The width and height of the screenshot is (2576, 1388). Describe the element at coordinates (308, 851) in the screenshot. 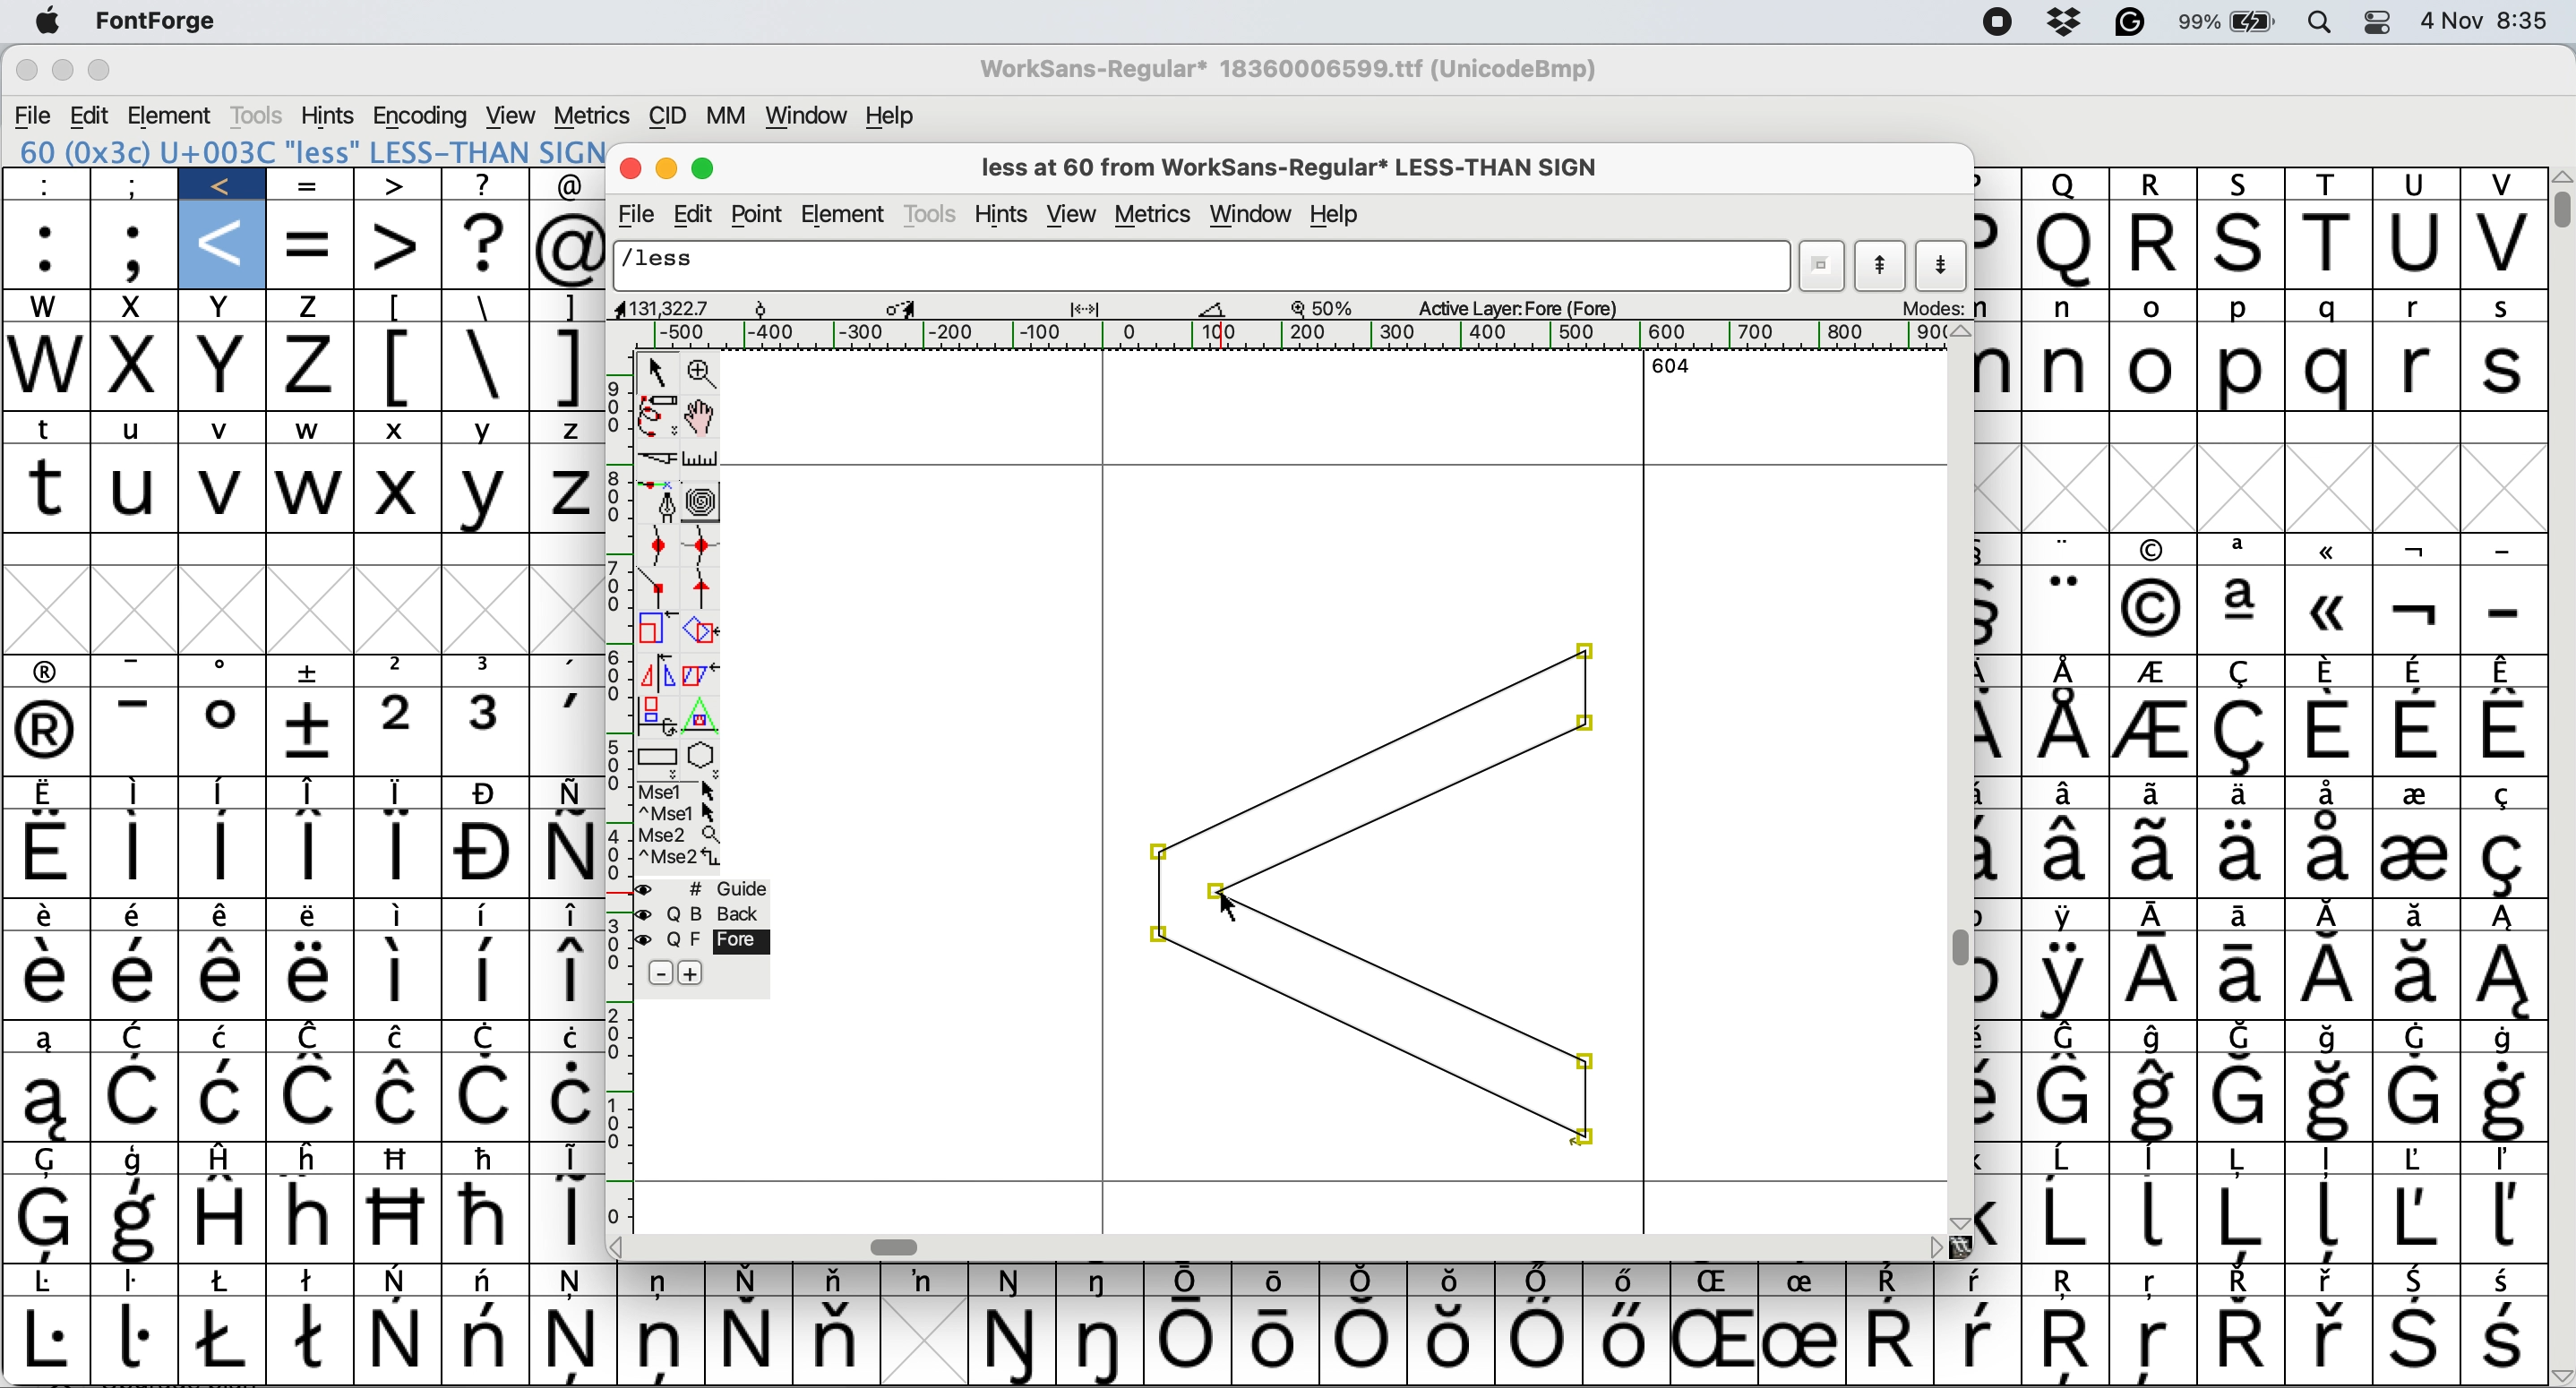

I see `Symbol` at that location.